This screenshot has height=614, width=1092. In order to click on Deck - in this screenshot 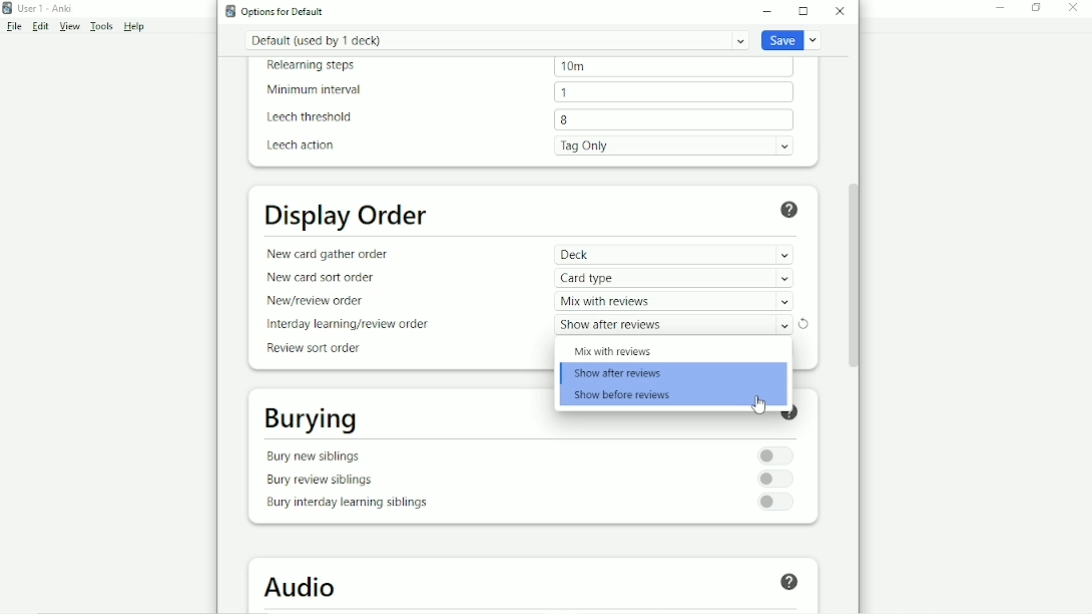, I will do `click(674, 255)`.